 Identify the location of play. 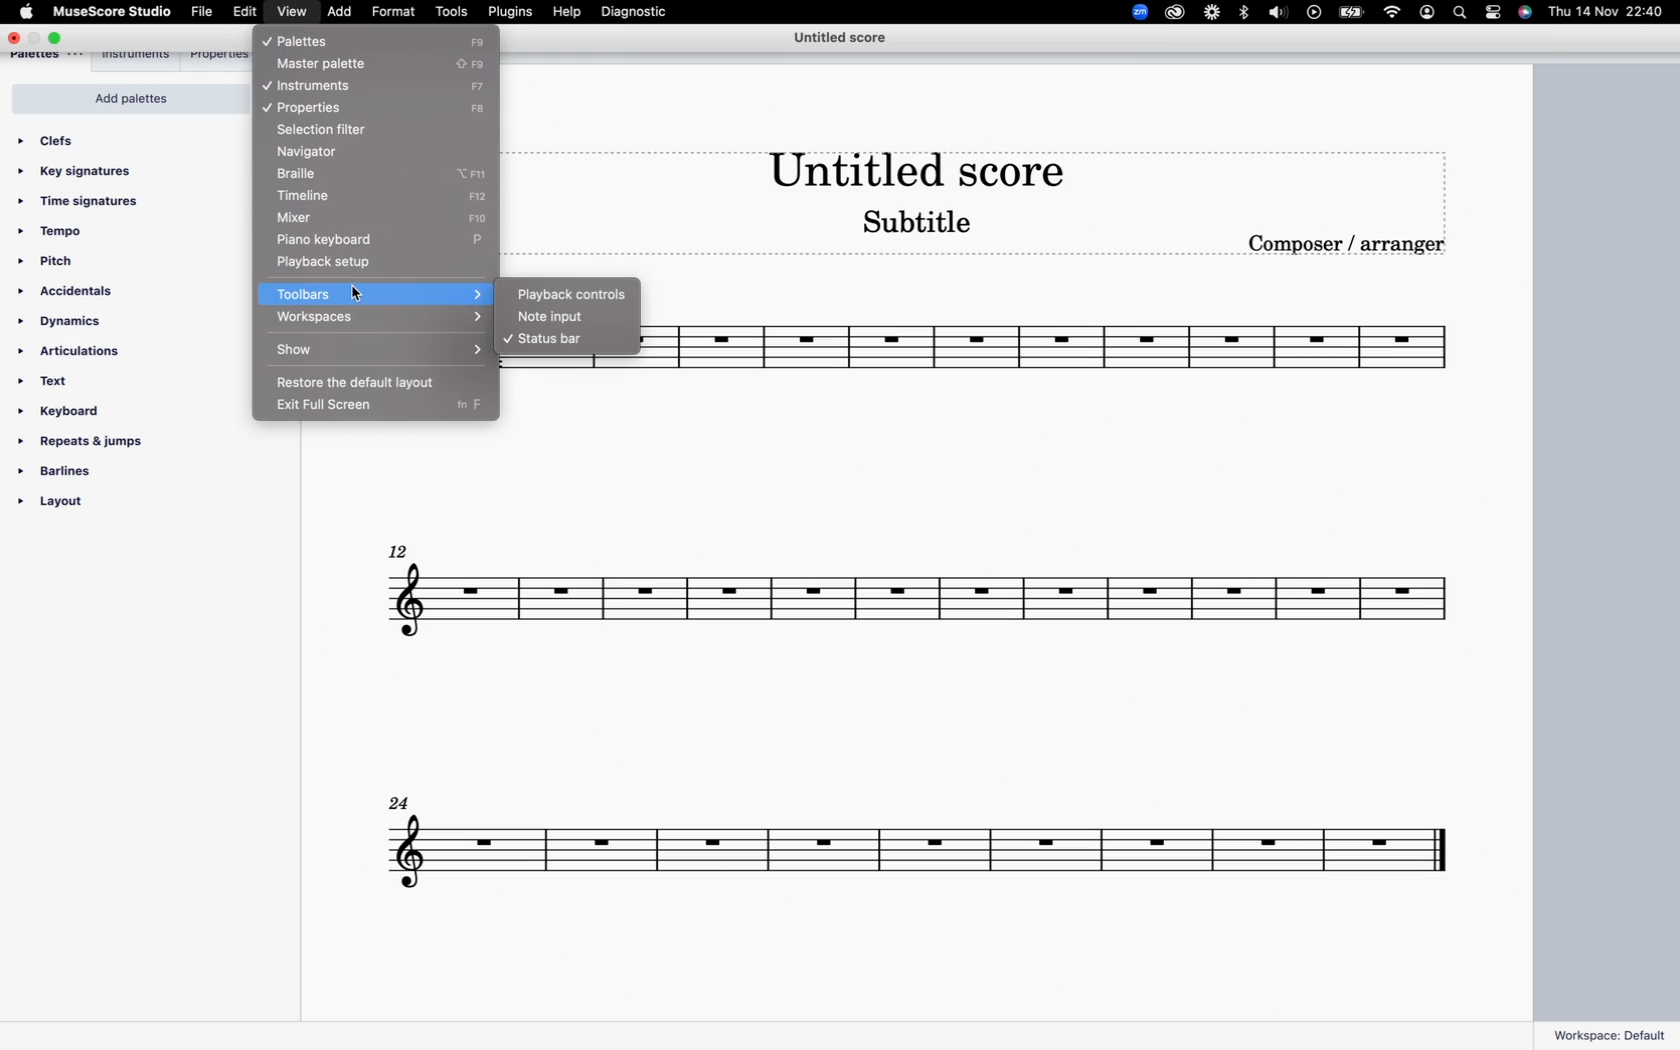
(1315, 13).